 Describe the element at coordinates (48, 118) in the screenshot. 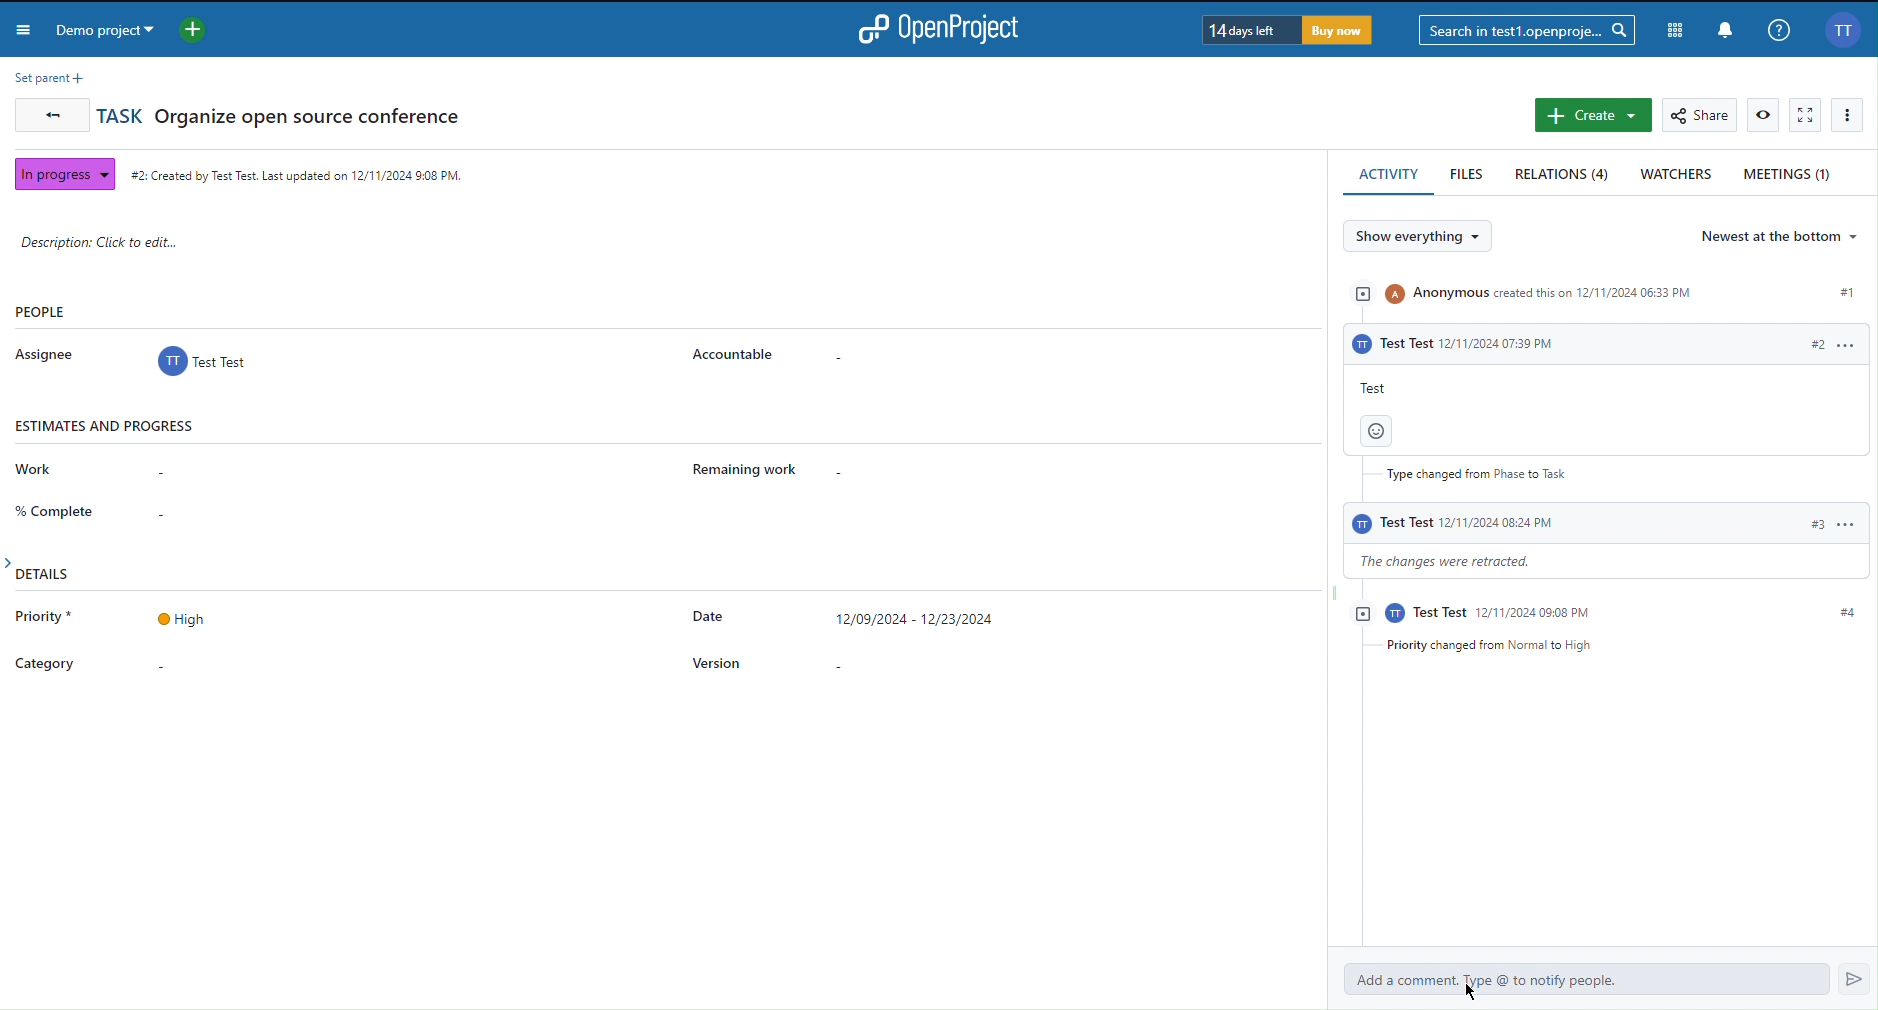

I see `Back` at that location.